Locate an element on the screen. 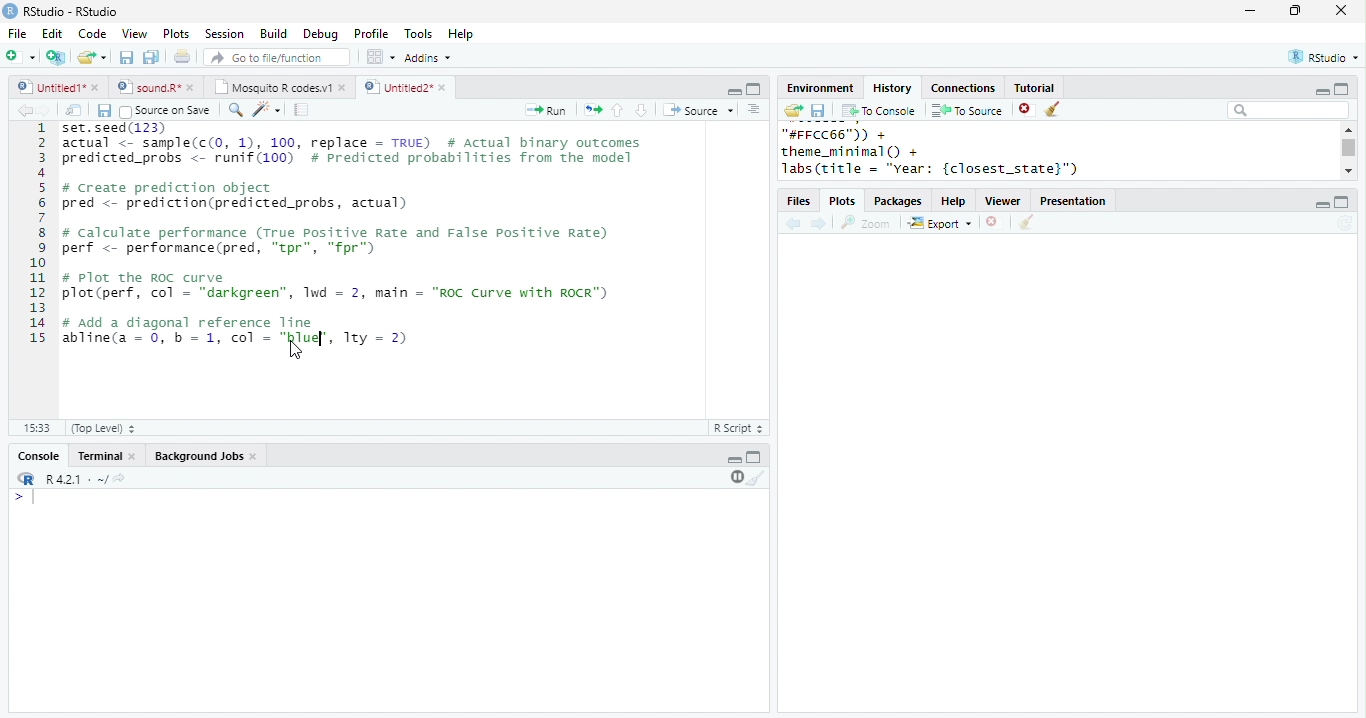  RStudio is located at coordinates (1326, 56).